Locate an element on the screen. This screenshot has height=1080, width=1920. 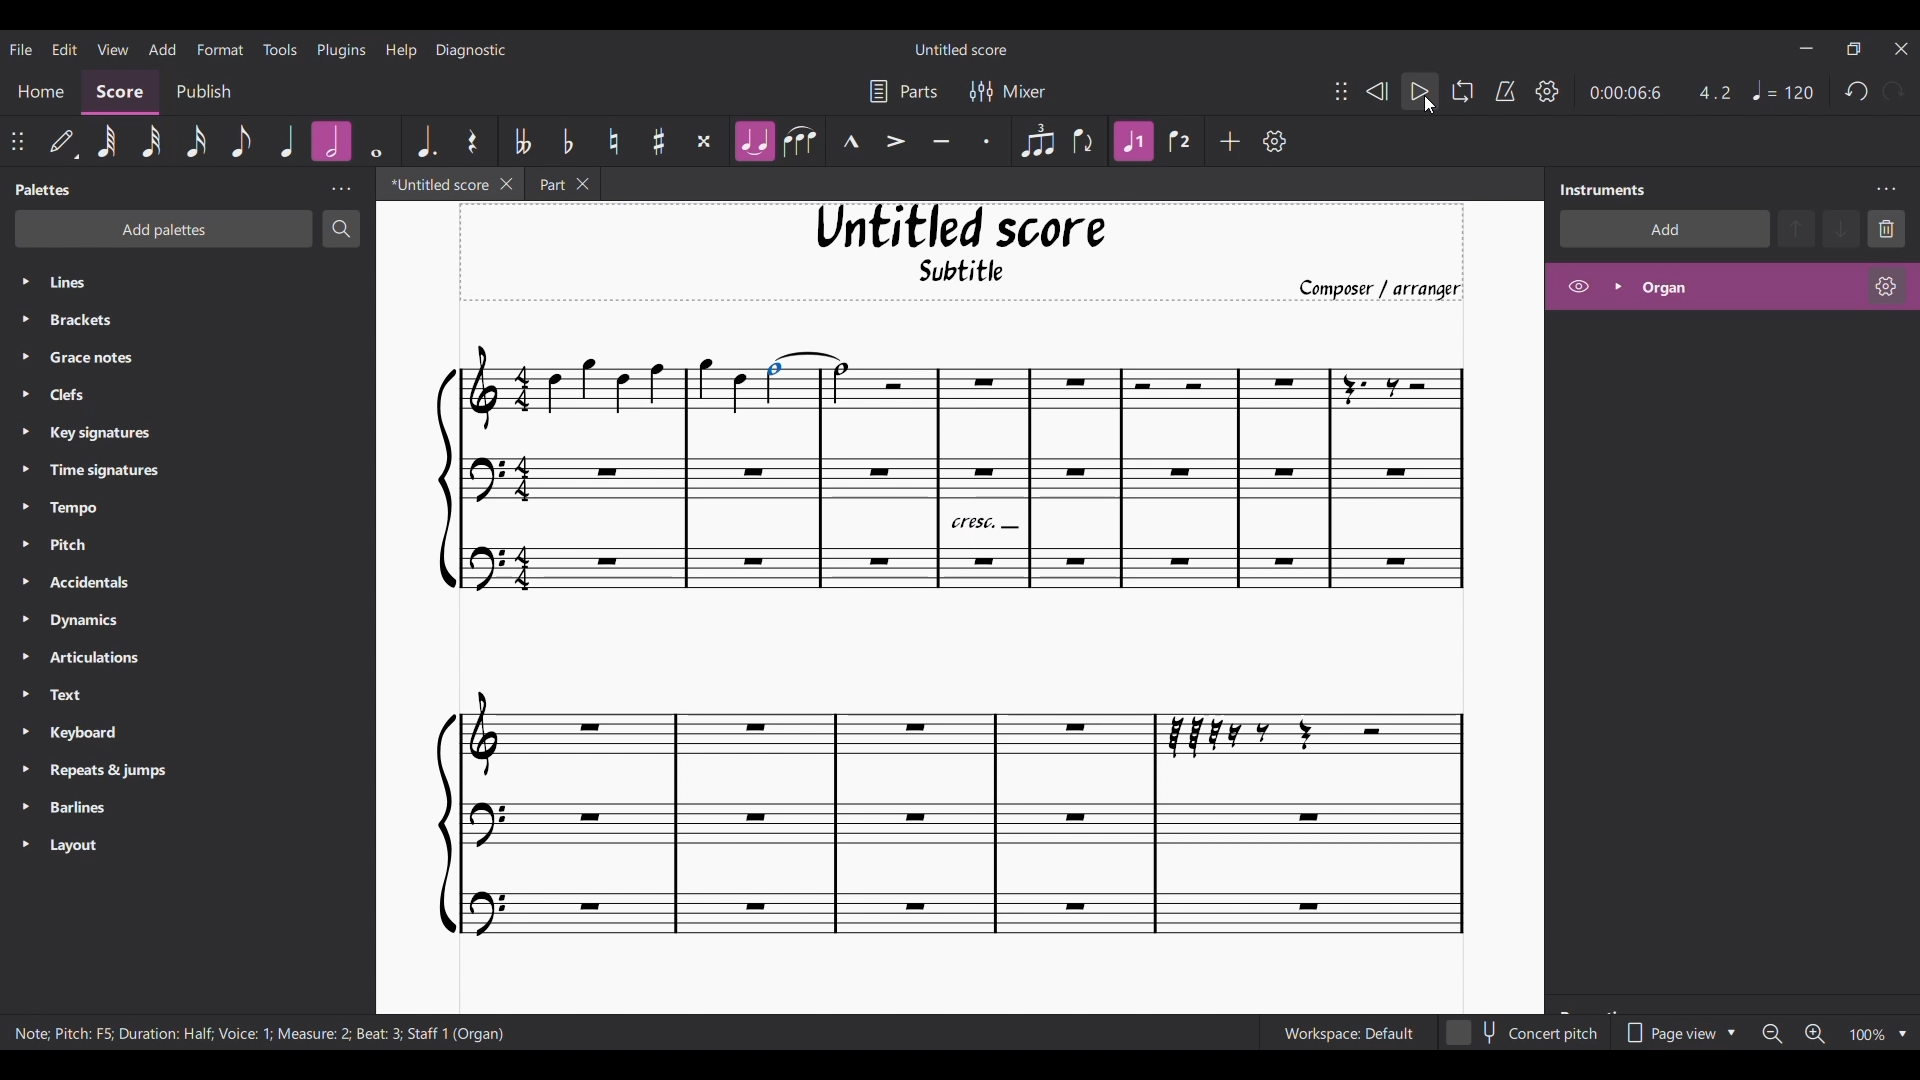
64th note is located at coordinates (108, 143).